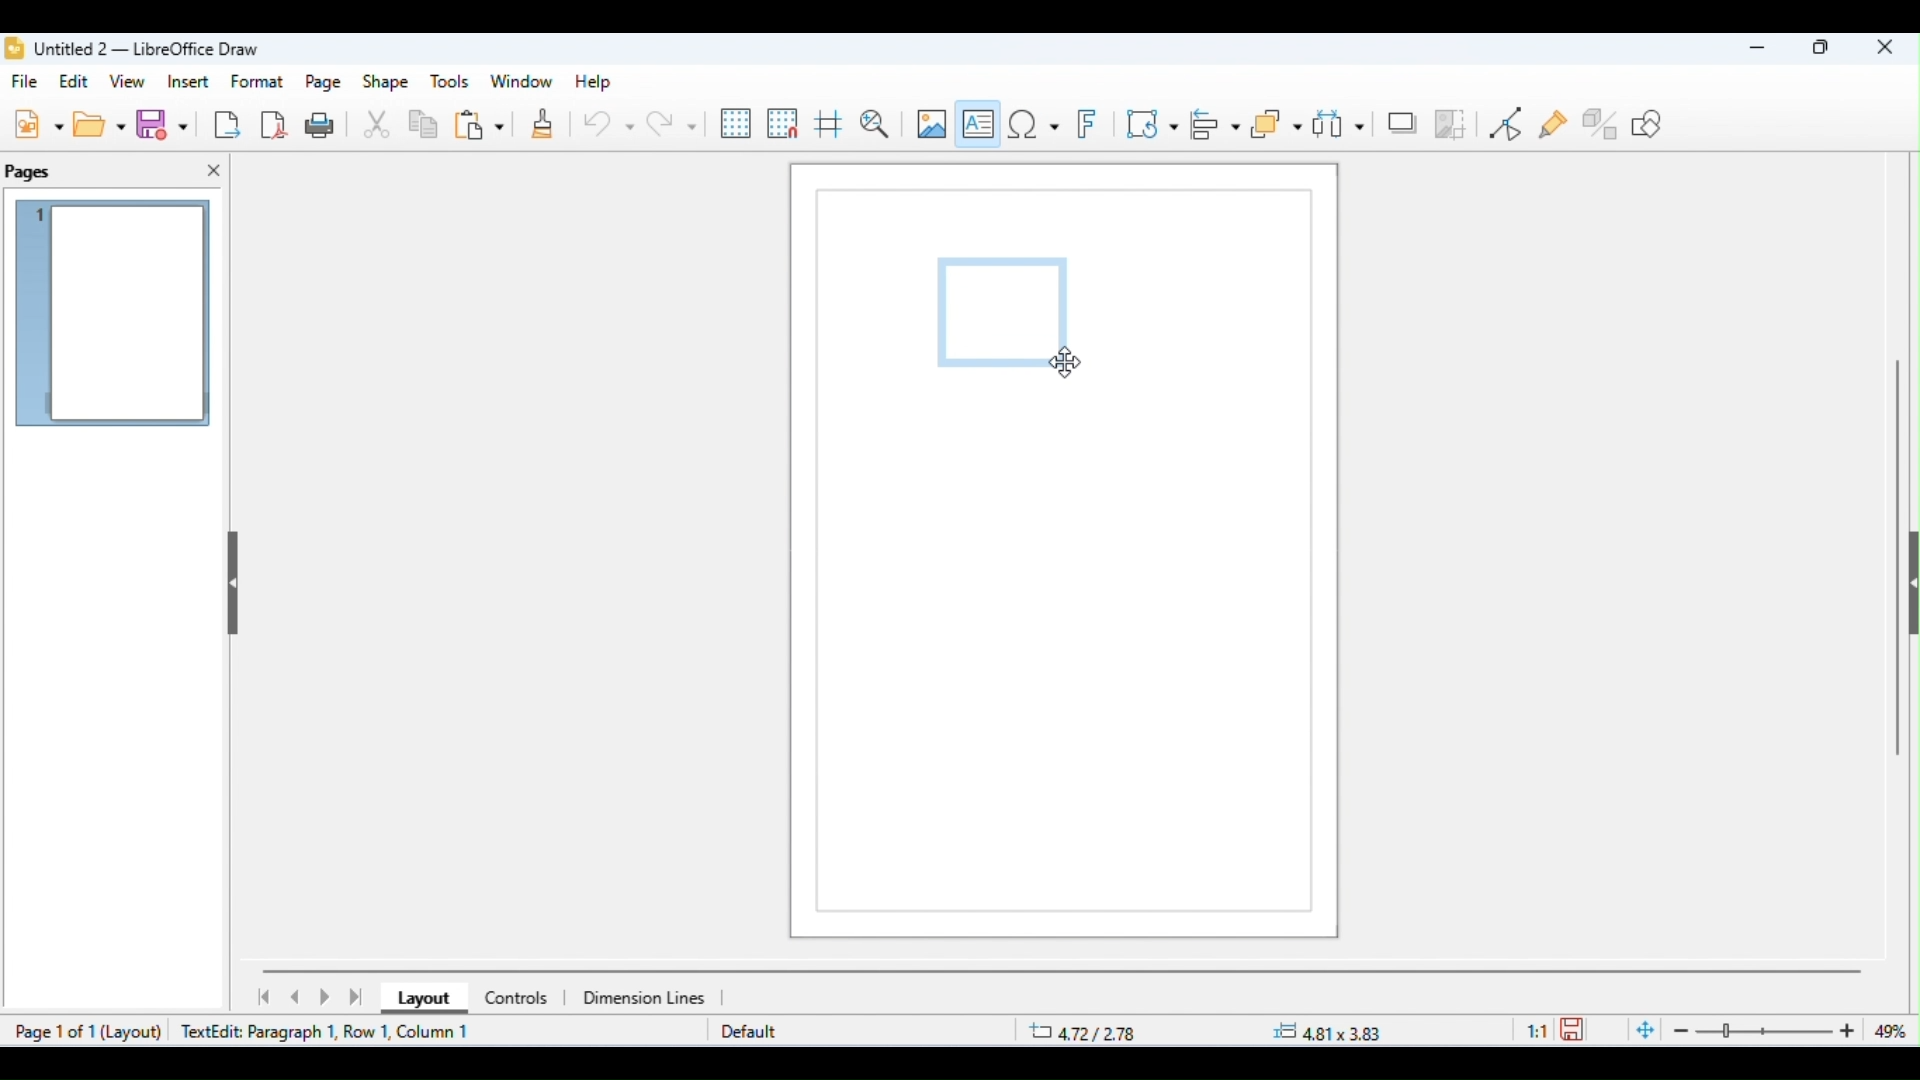  What do you see at coordinates (1217, 124) in the screenshot?
I see `align objects` at bounding box center [1217, 124].